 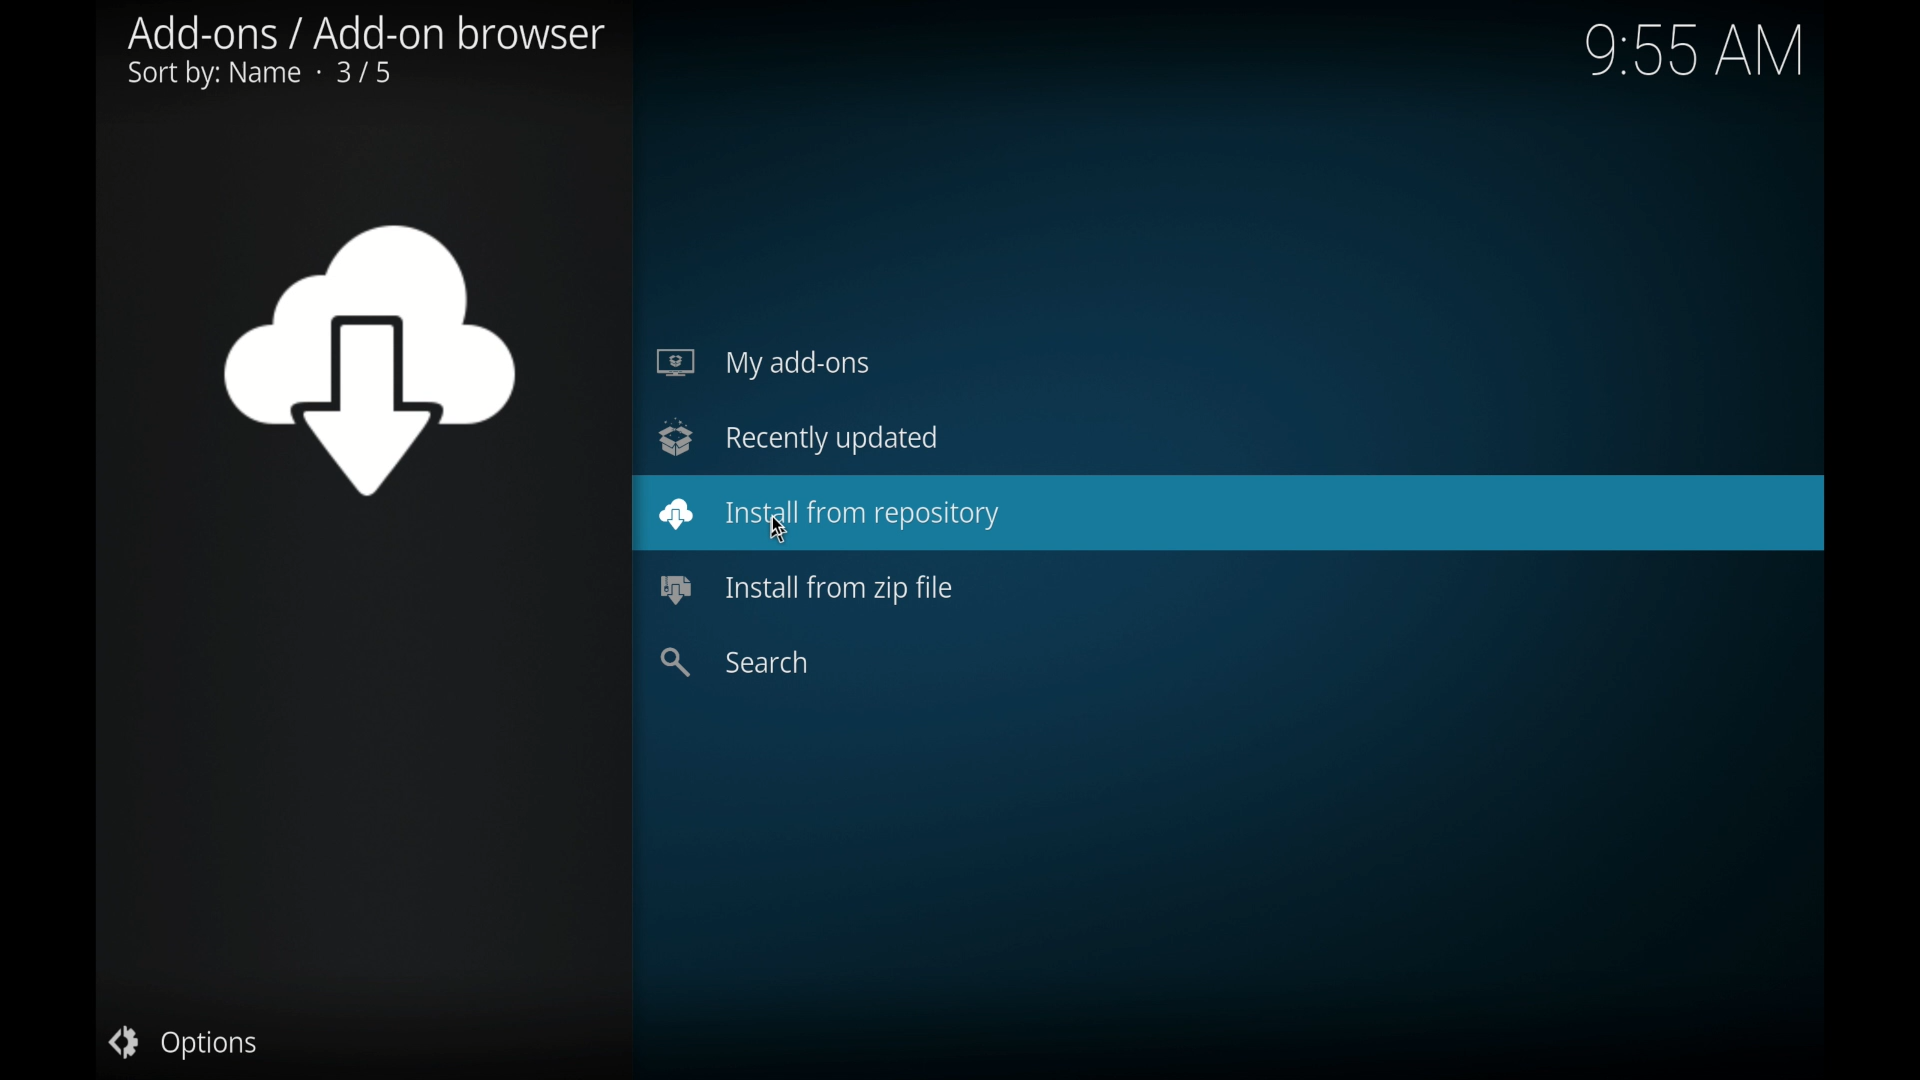 I want to click on sort by name , so click(x=259, y=76).